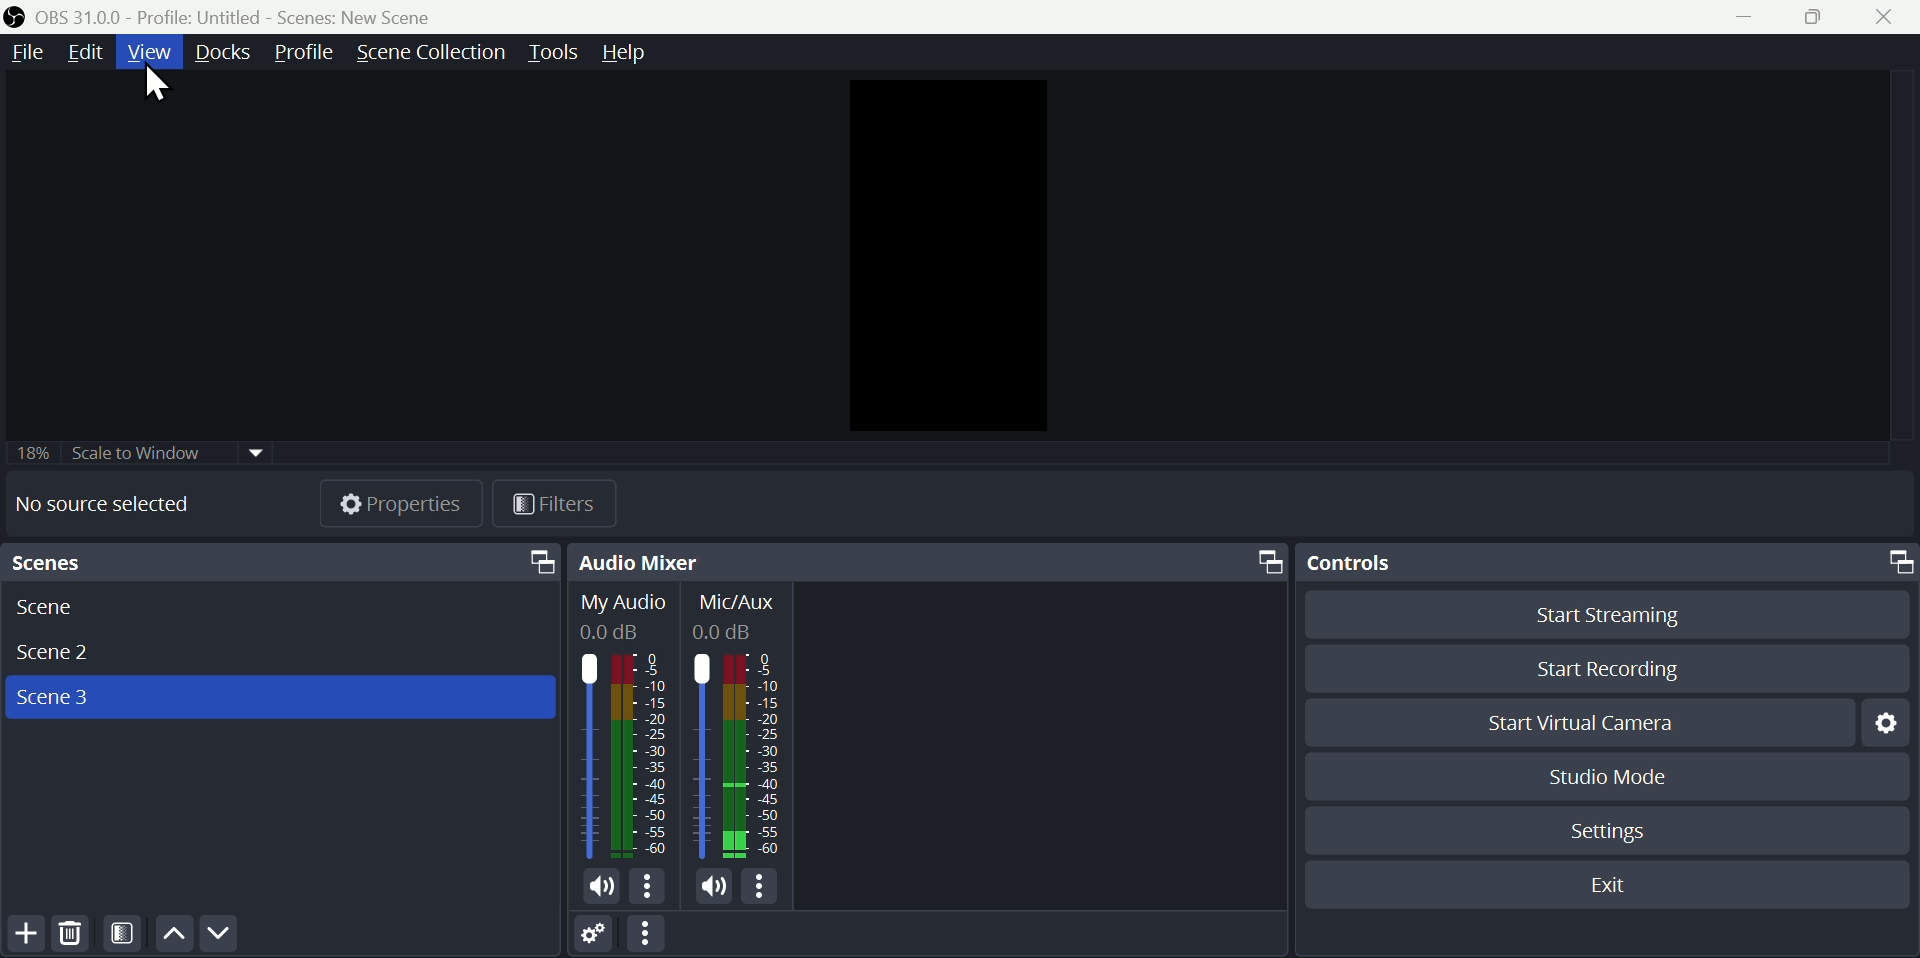 The image size is (1920, 958). I want to click on Edit, so click(87, 52).